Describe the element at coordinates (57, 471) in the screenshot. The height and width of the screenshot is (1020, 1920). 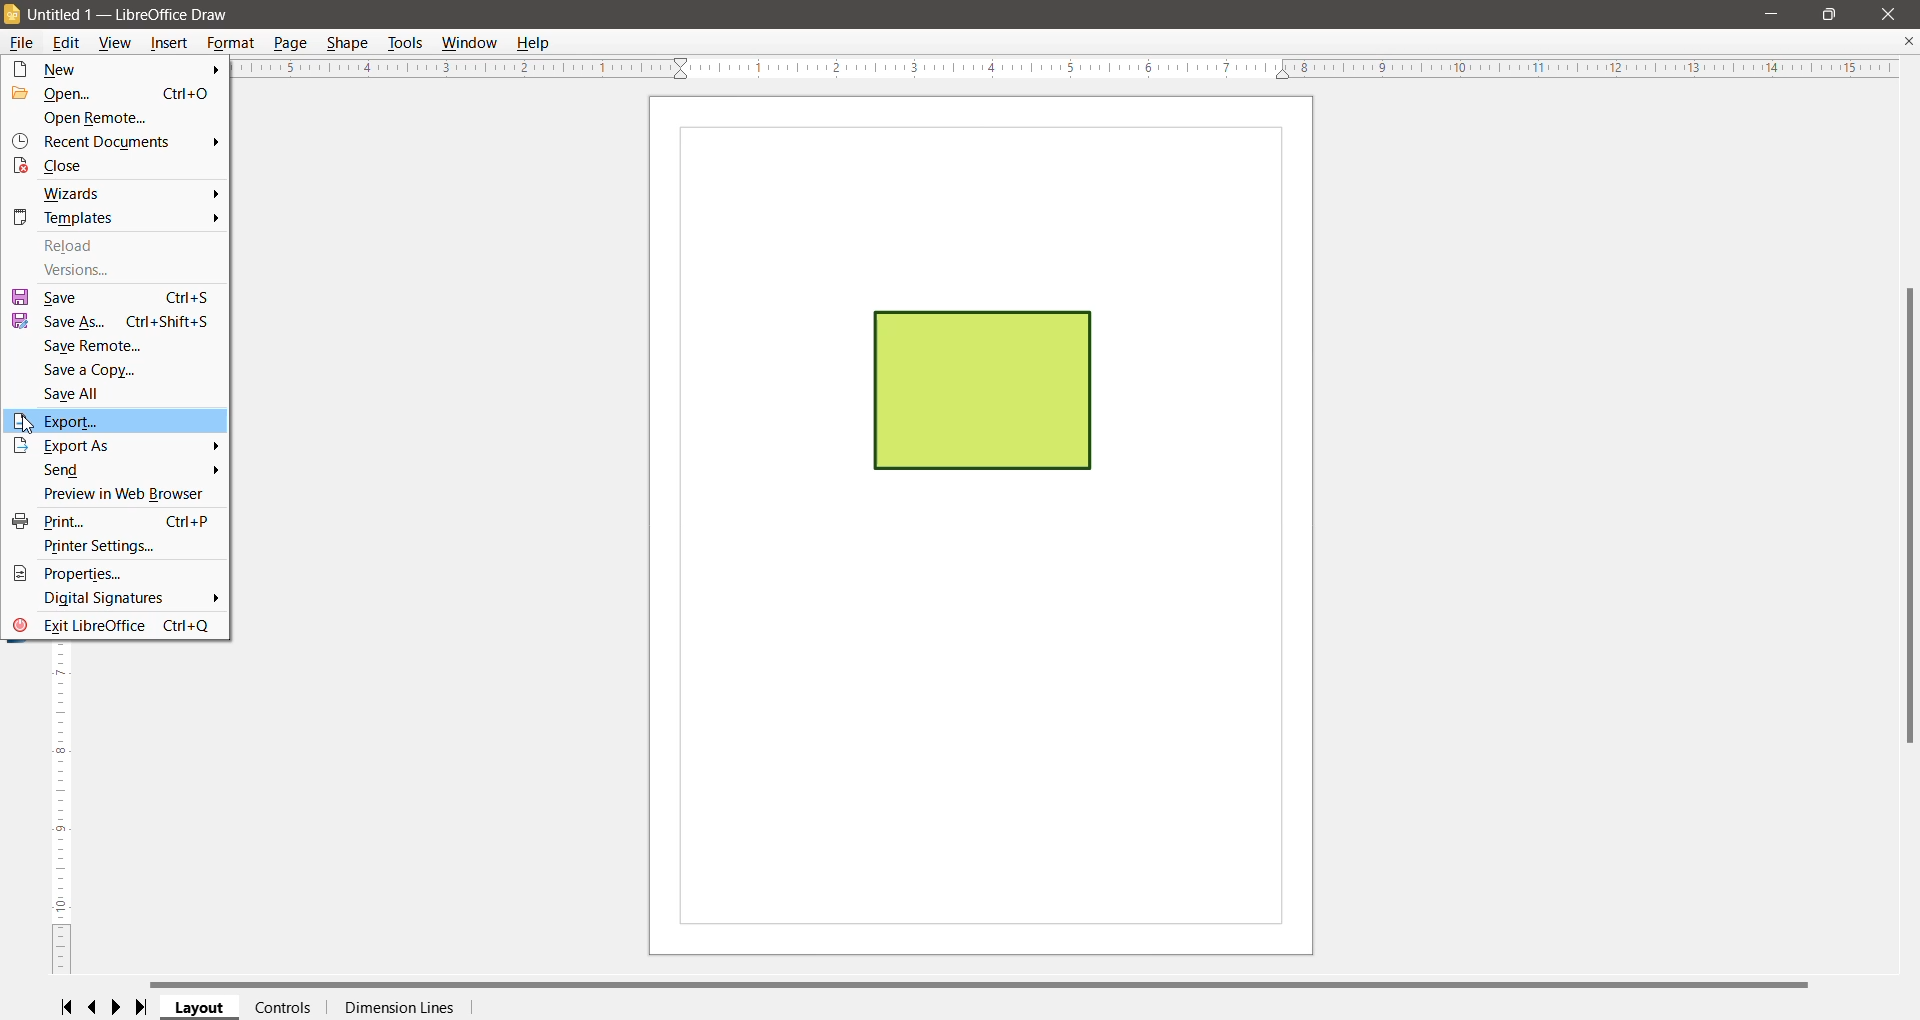
I see `Send` at that location.